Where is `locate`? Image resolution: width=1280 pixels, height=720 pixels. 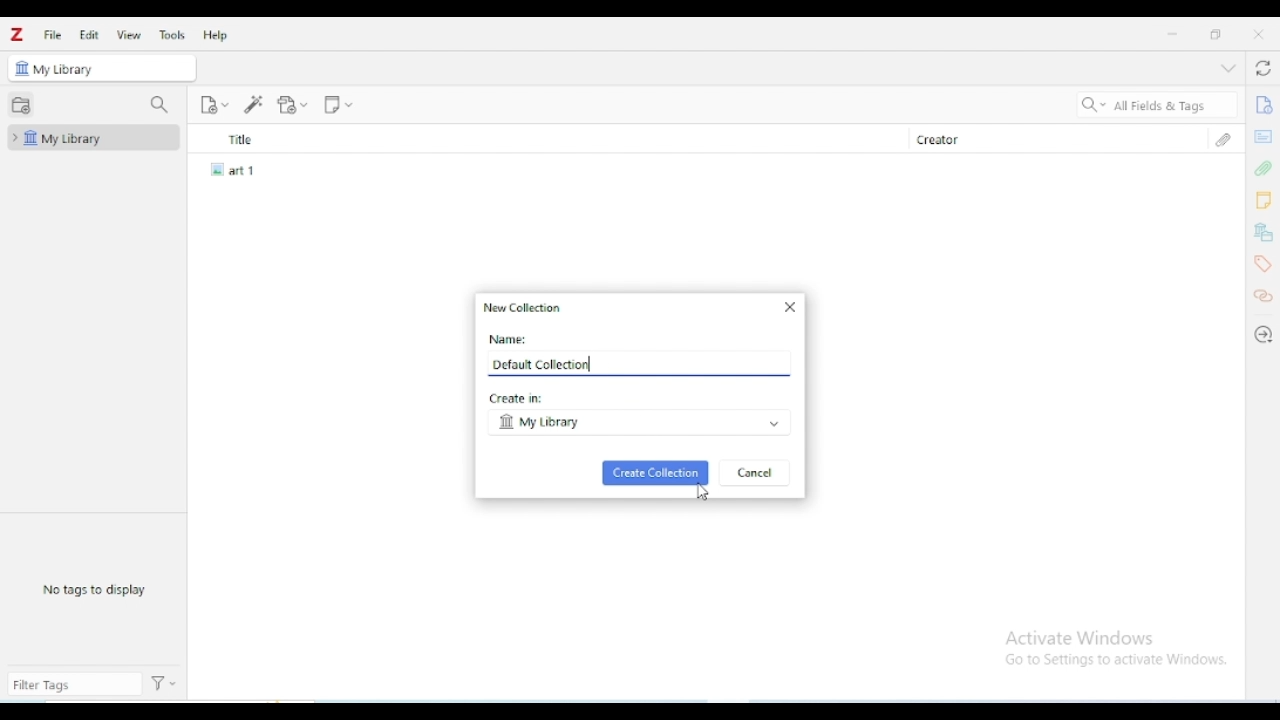
locate is located at coordinates (1263, 335).